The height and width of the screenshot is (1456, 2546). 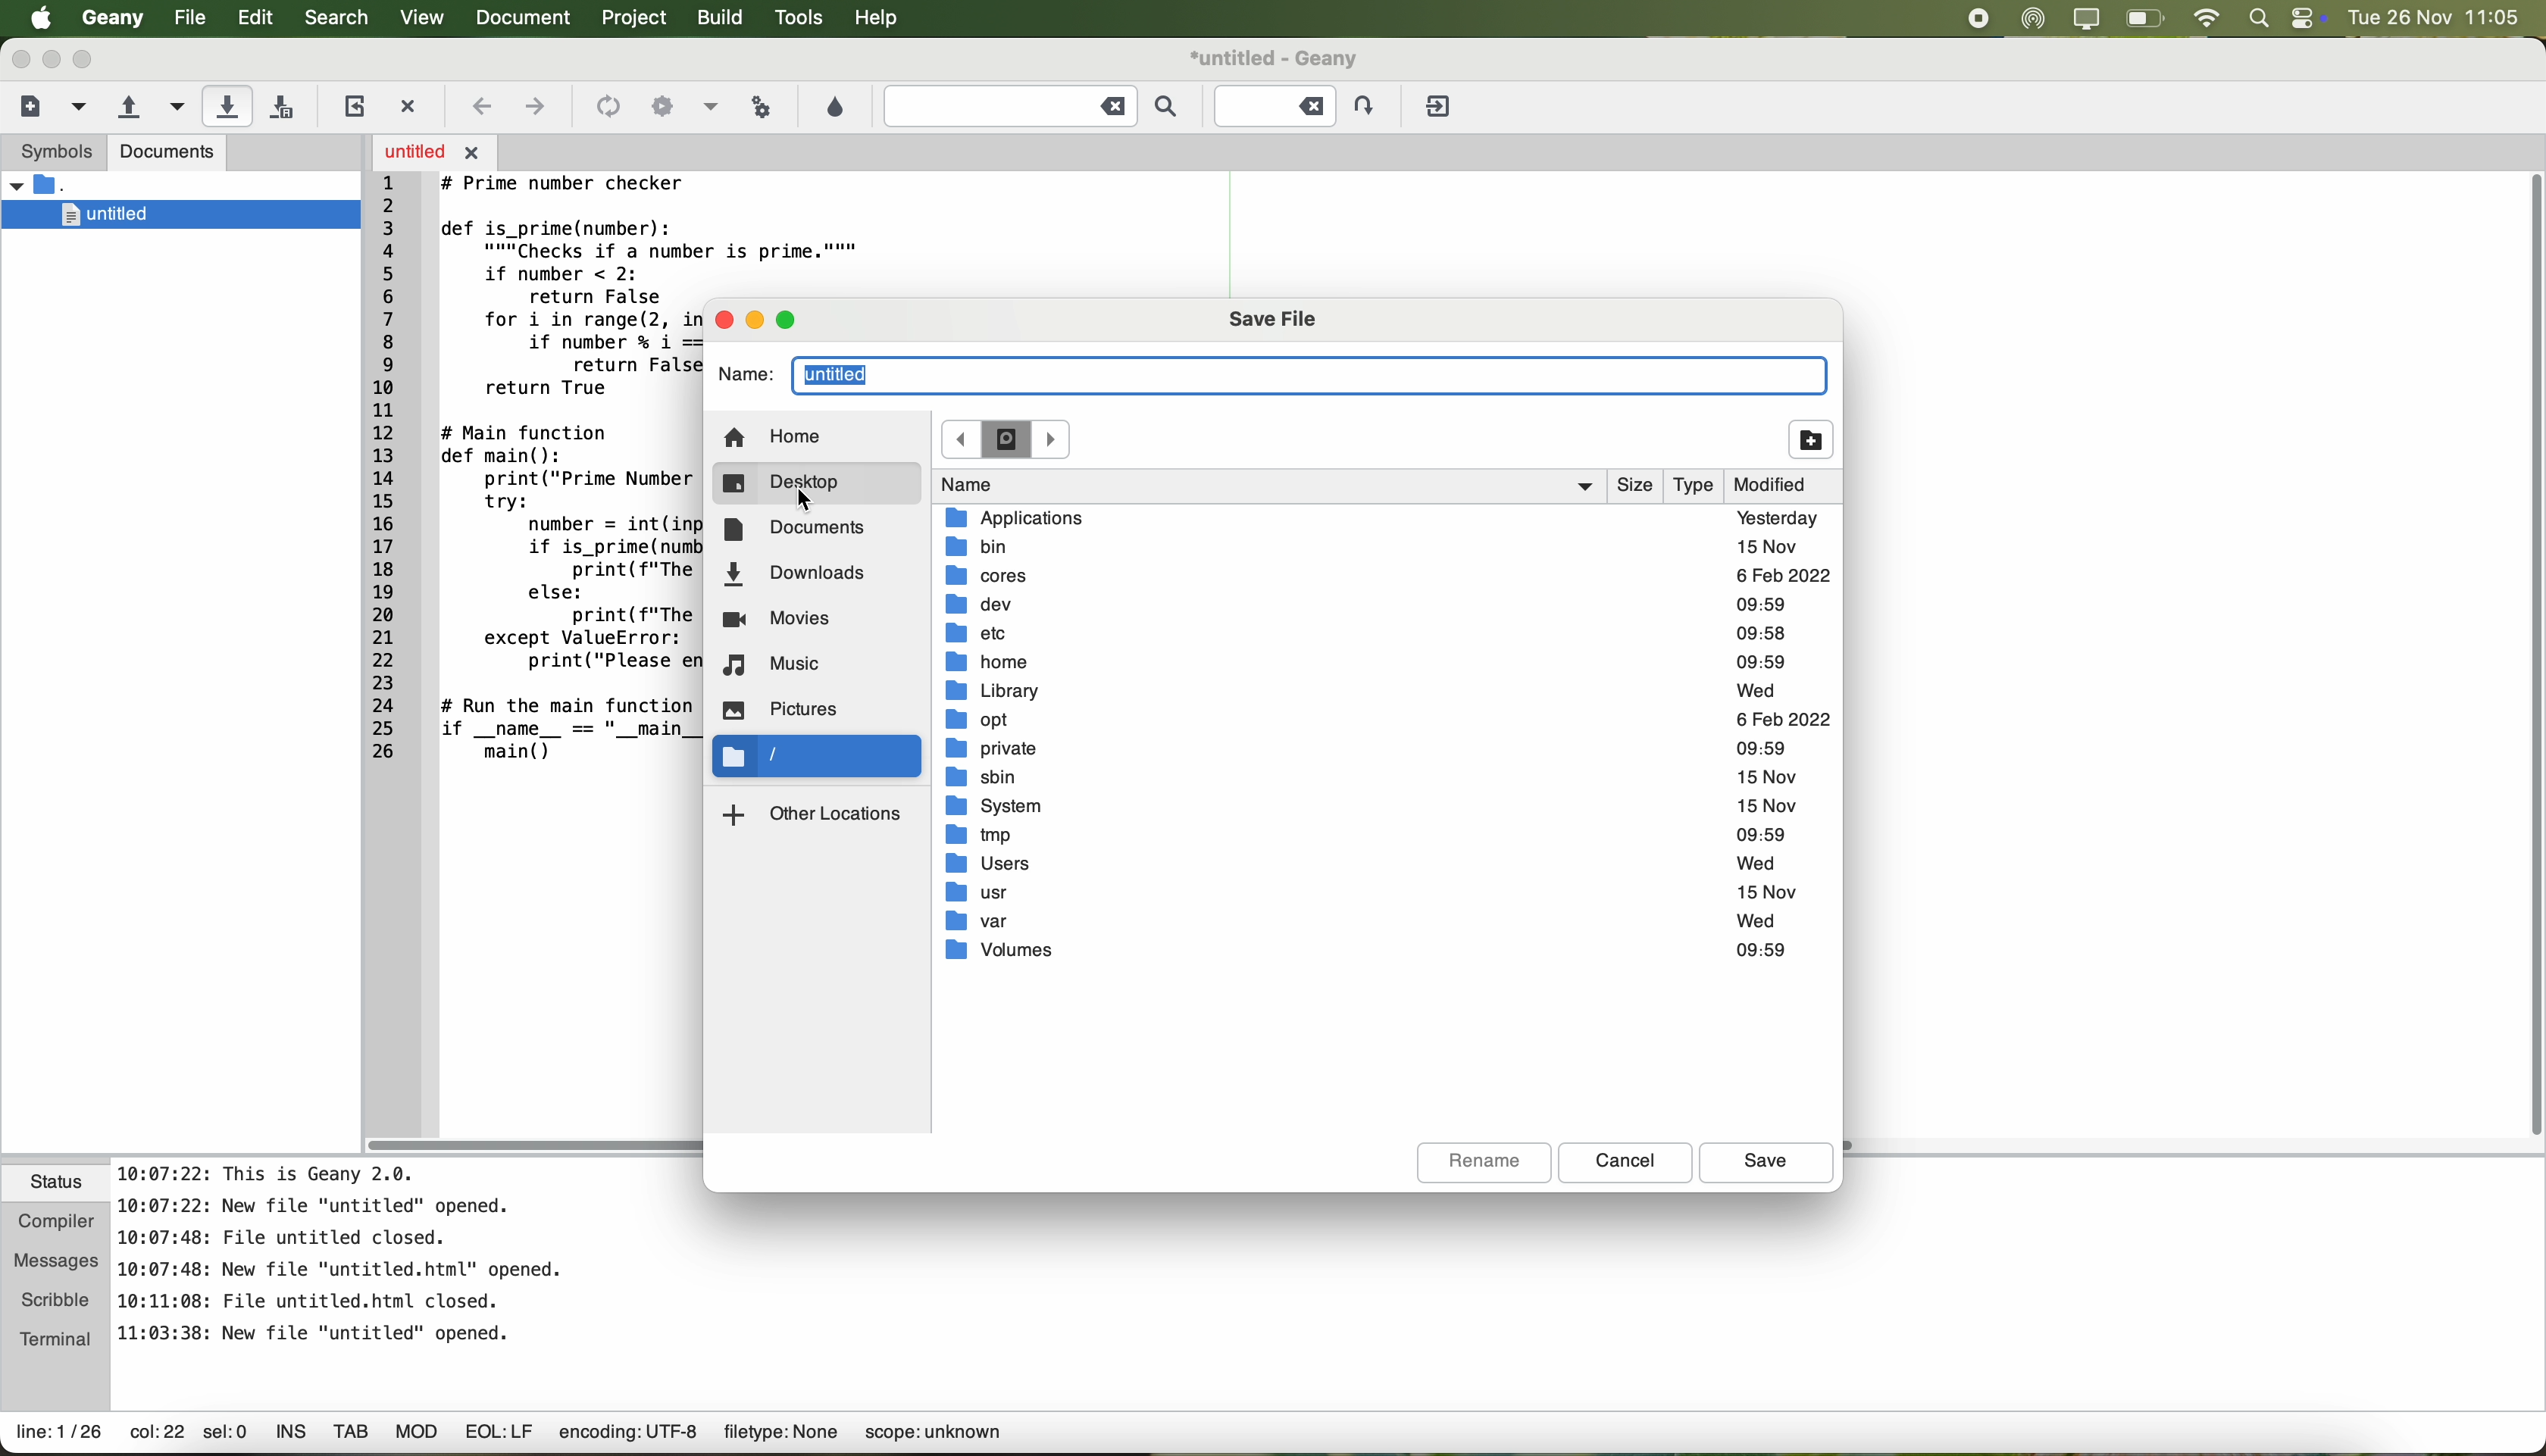 I want to click on cancel button, so click(x=1626, y=1163).